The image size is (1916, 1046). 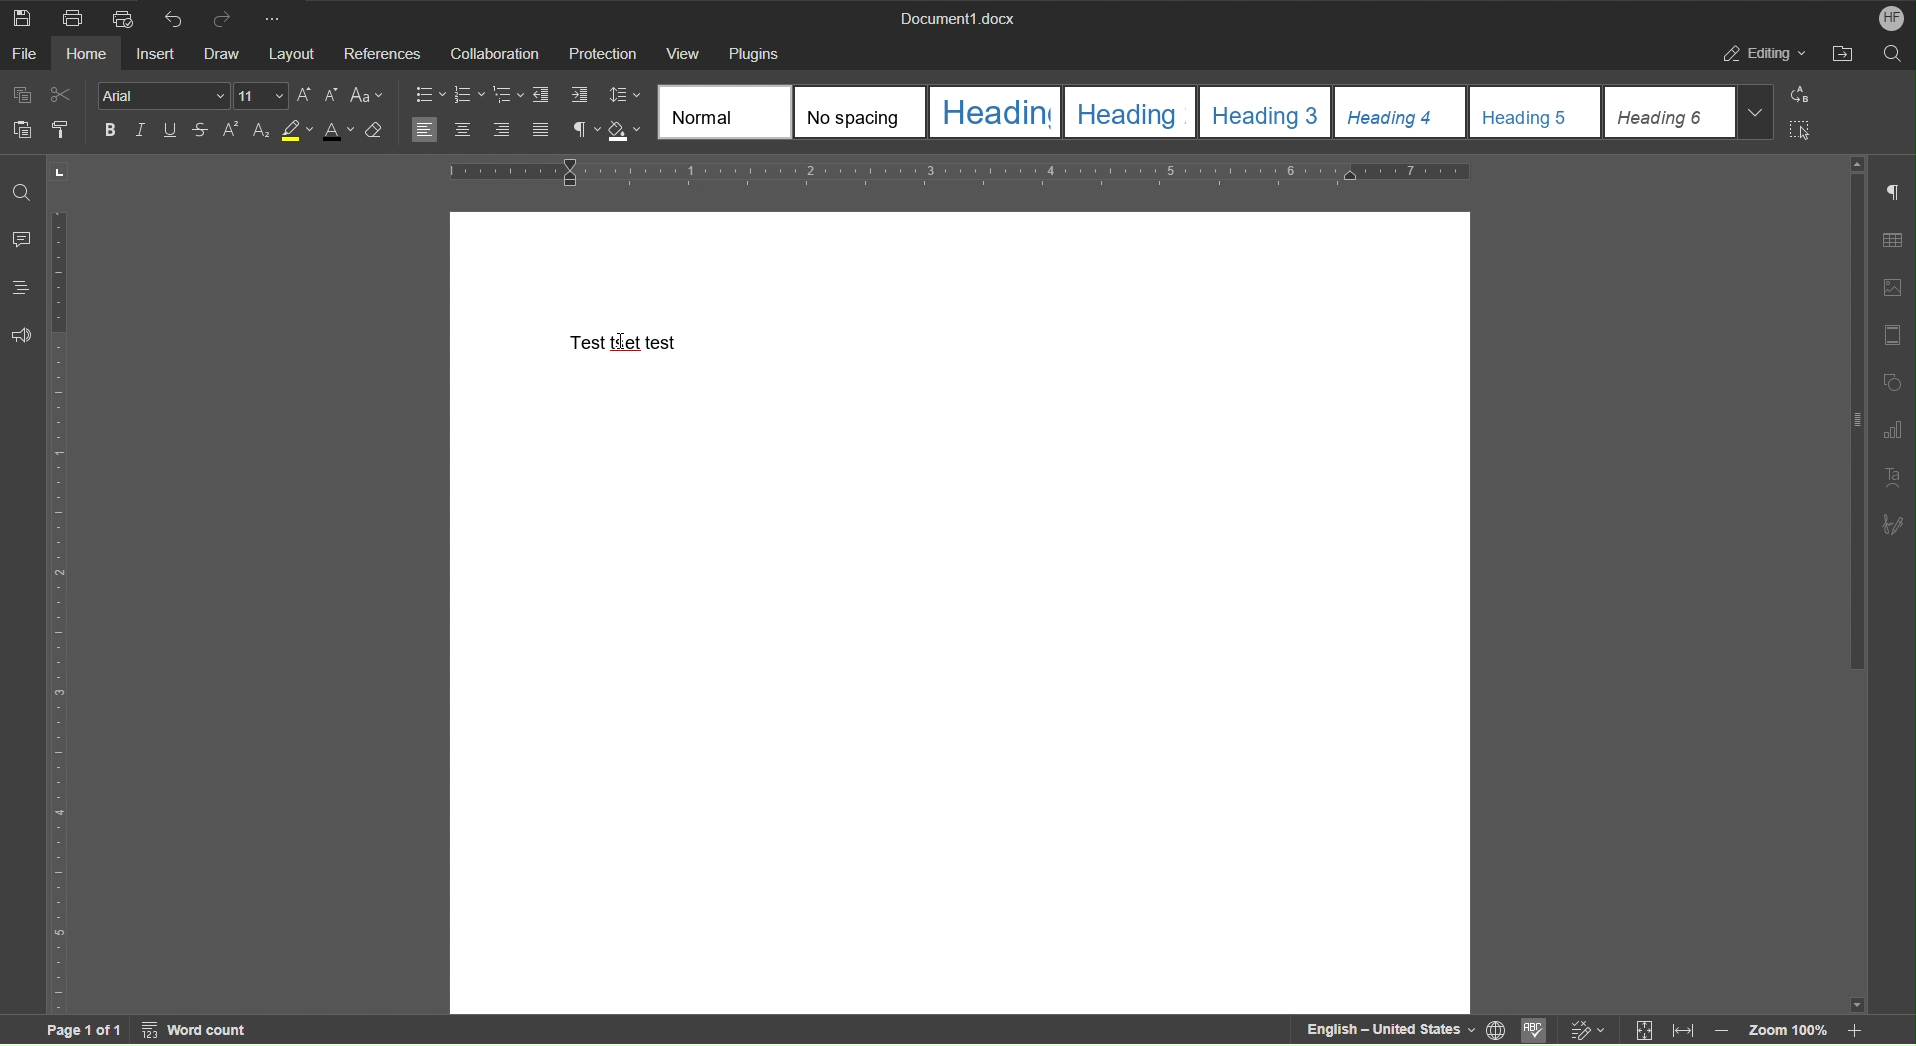 I want to click on Image Settings, so click(x=1891, y=291).